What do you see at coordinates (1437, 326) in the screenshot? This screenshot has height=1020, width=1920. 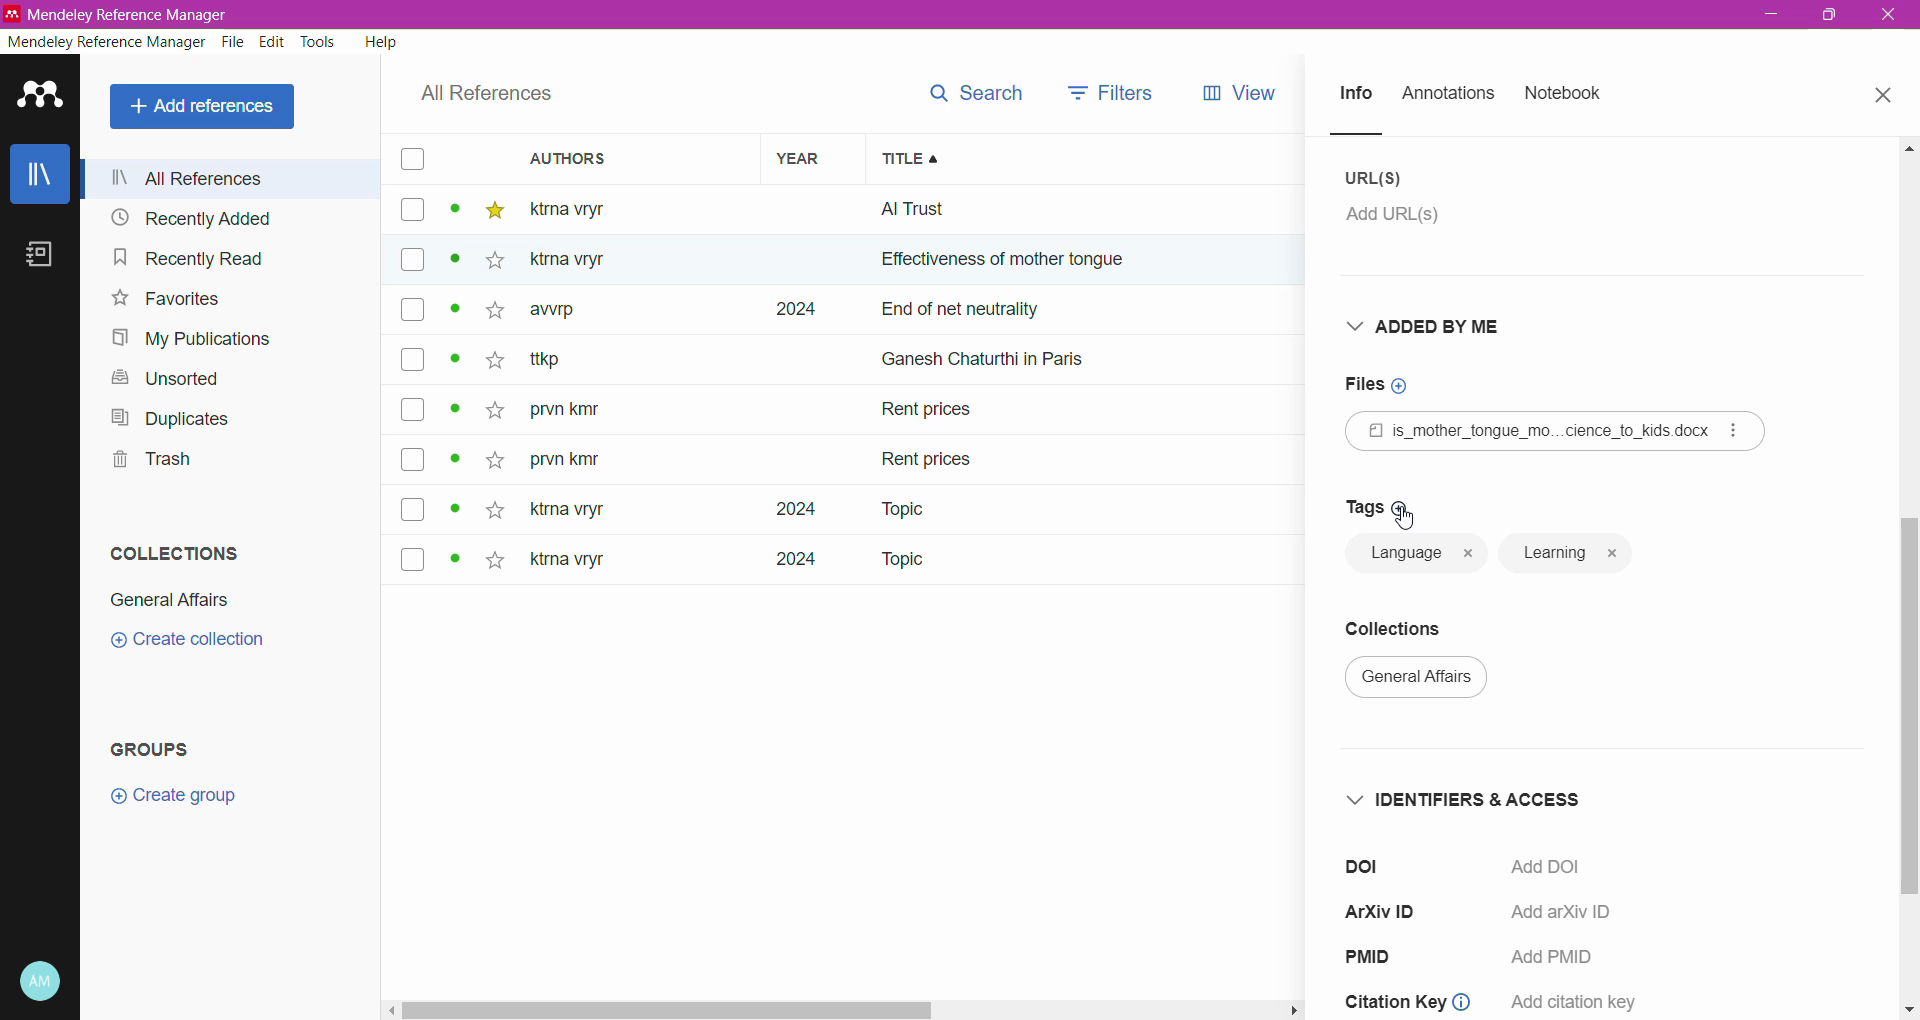 I see `Added By Me` at bounding box center [1437, 326].